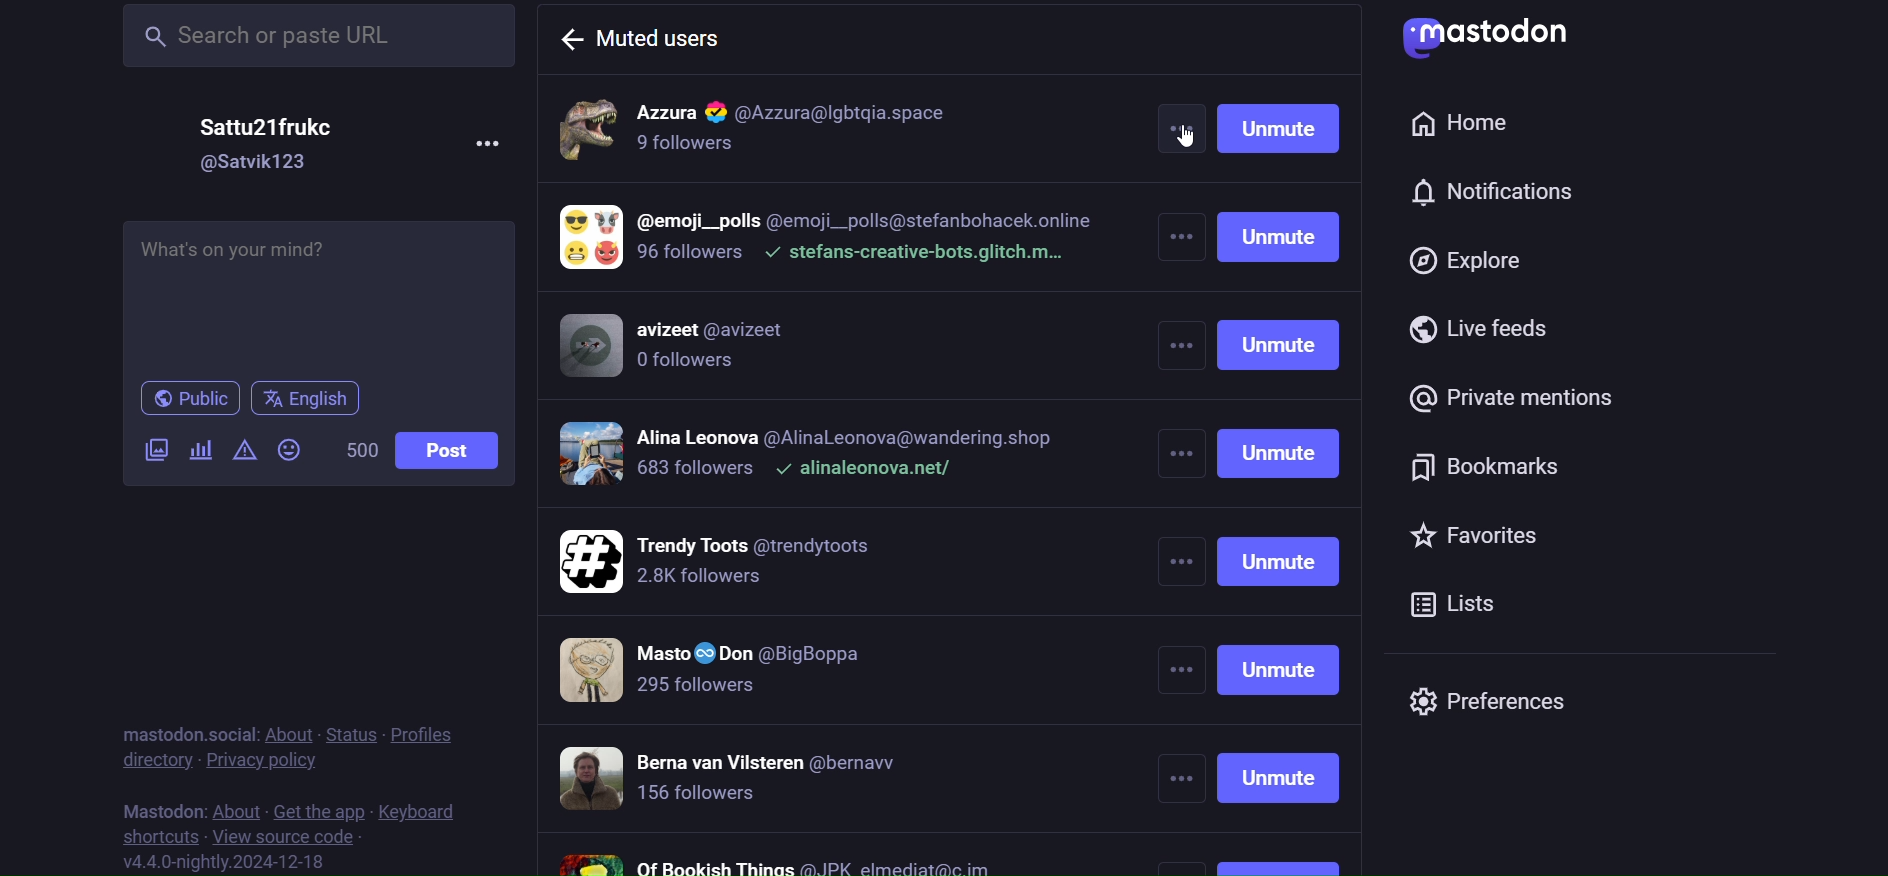  Describe the element at coordinates (811, 457) in the screenshot. I see `muted accounts 4` at that location.